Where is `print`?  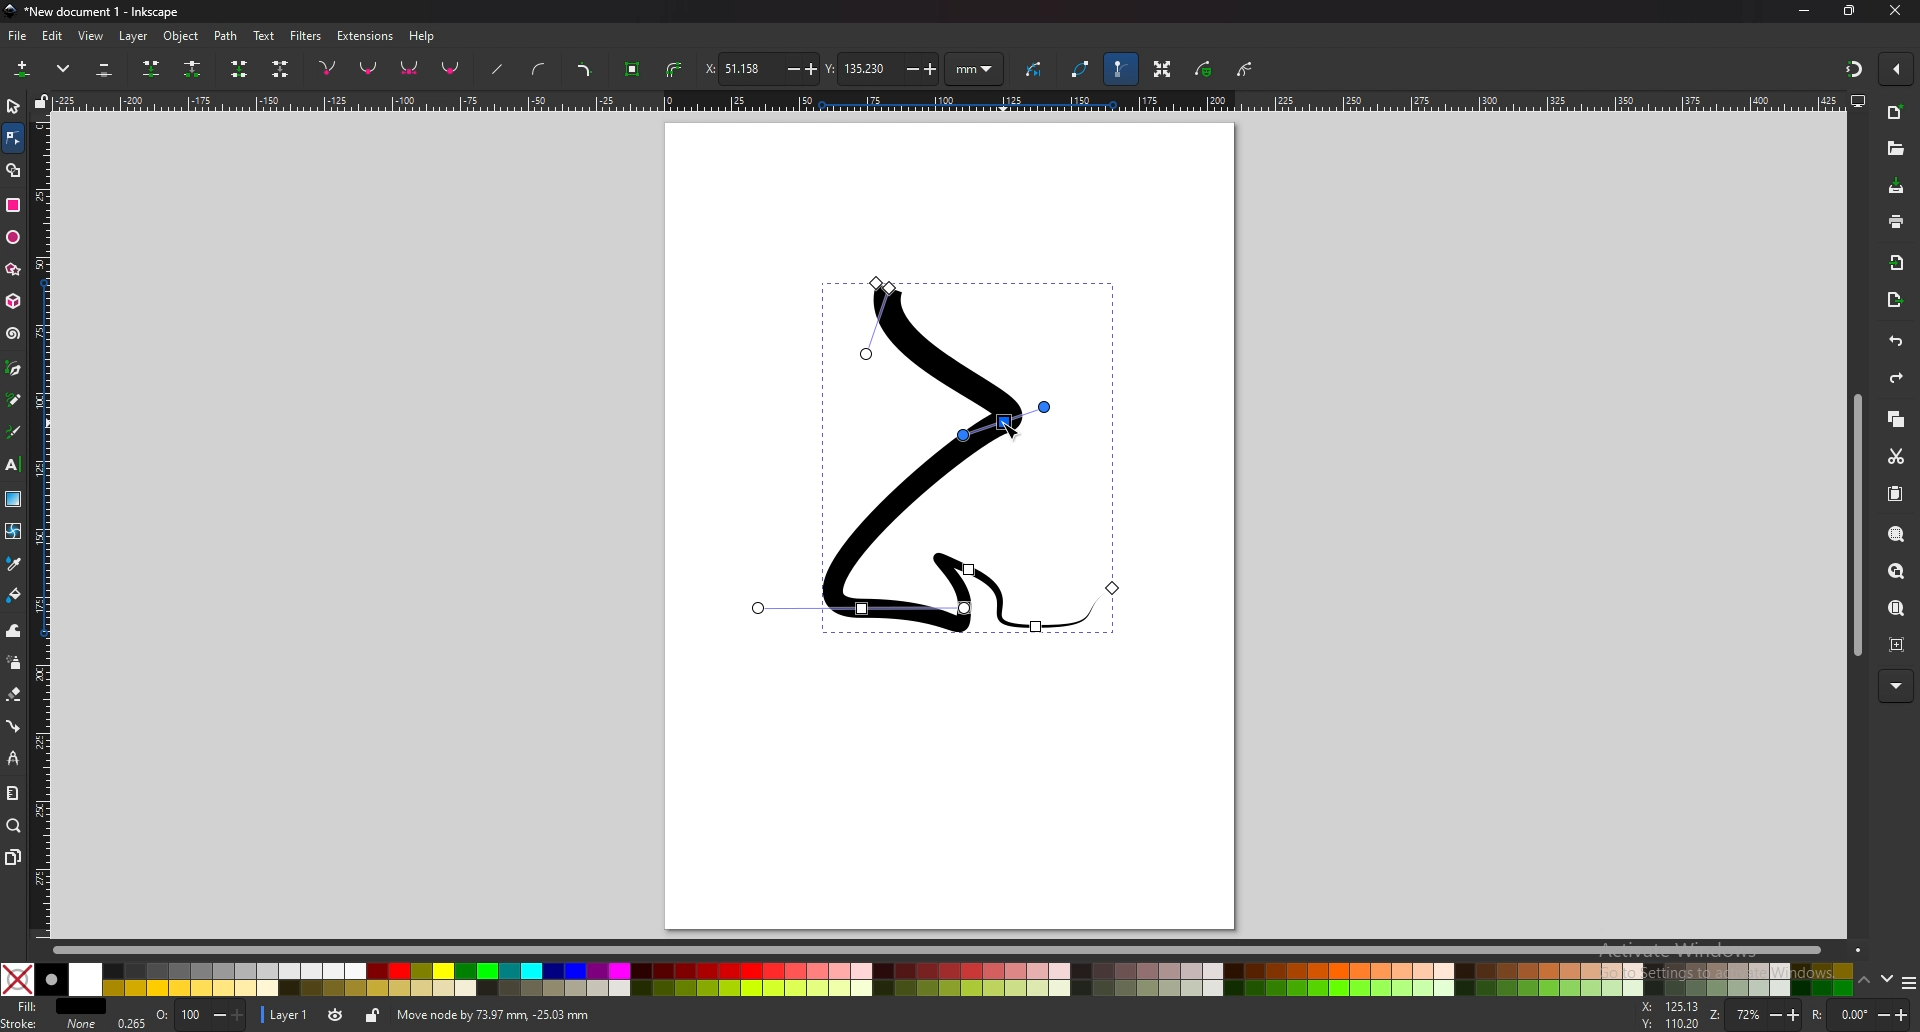
print is located at coordinates (1896, 220).